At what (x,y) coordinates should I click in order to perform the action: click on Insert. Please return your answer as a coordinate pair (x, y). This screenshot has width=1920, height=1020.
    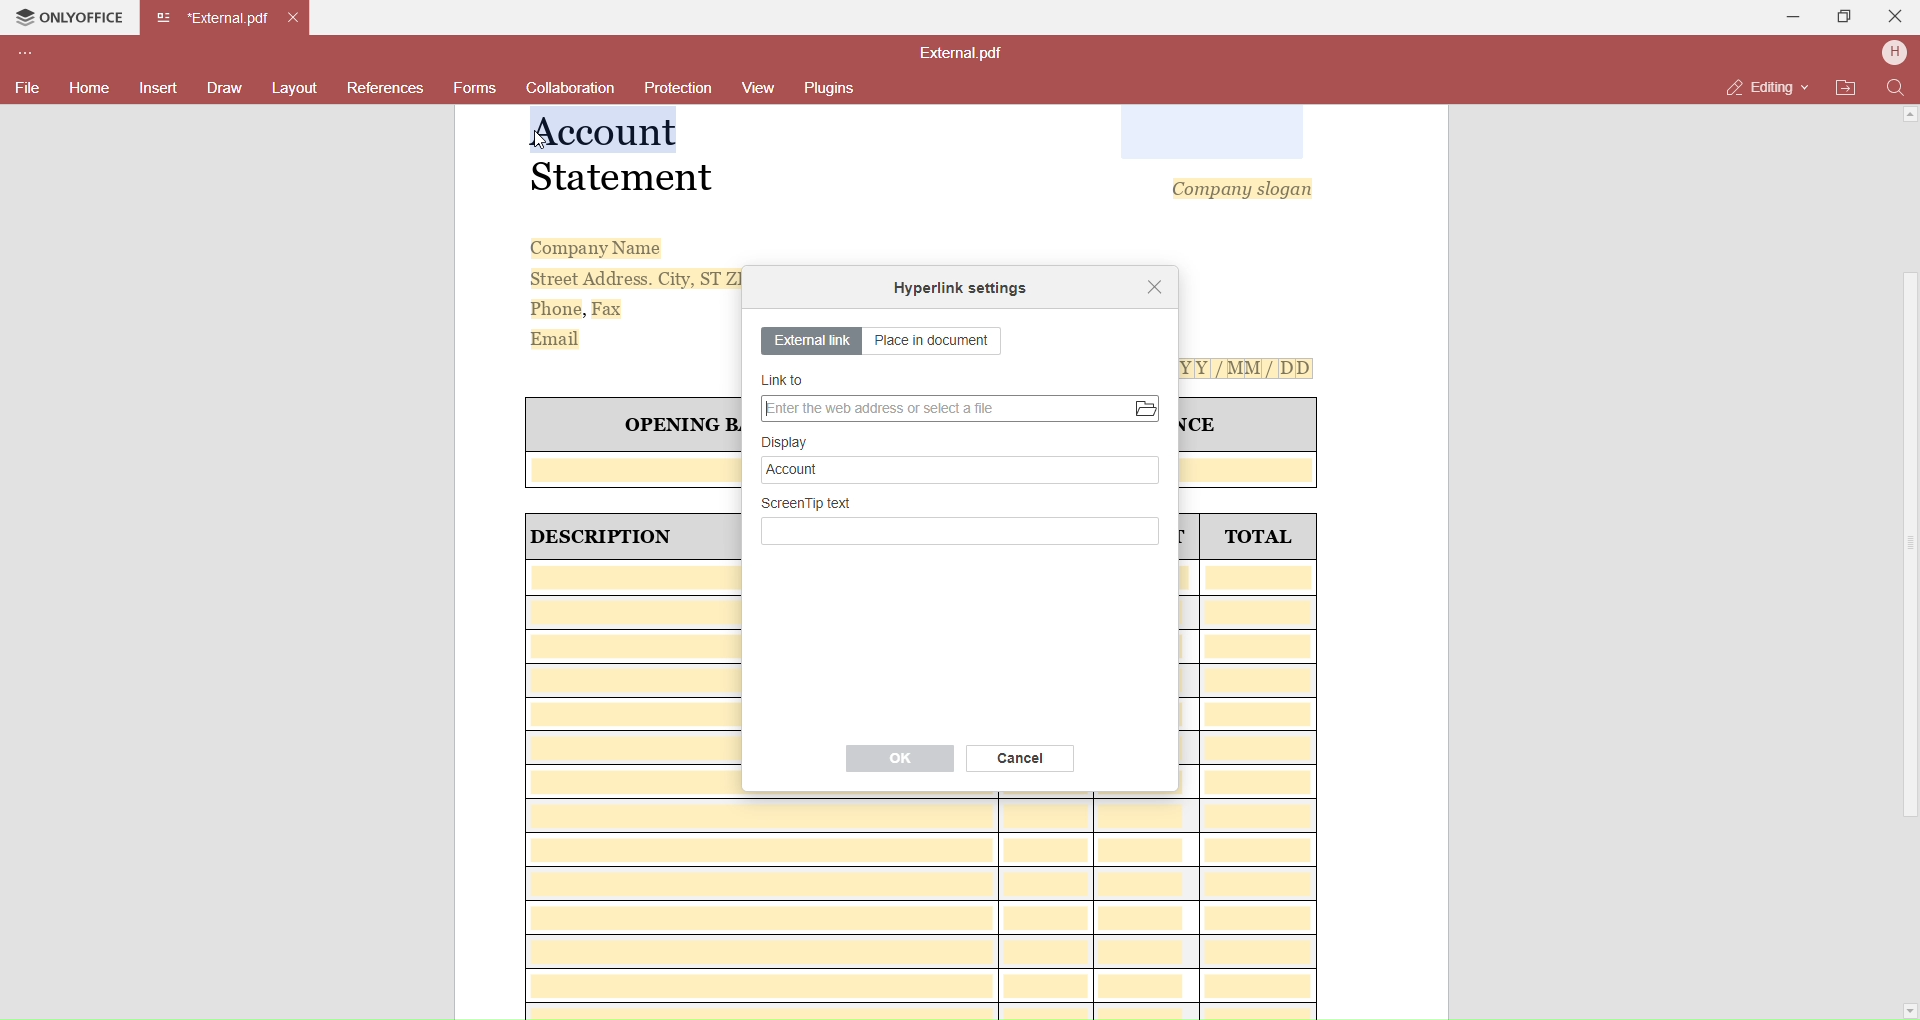
    Looking at the image, I should click on (161, 88).